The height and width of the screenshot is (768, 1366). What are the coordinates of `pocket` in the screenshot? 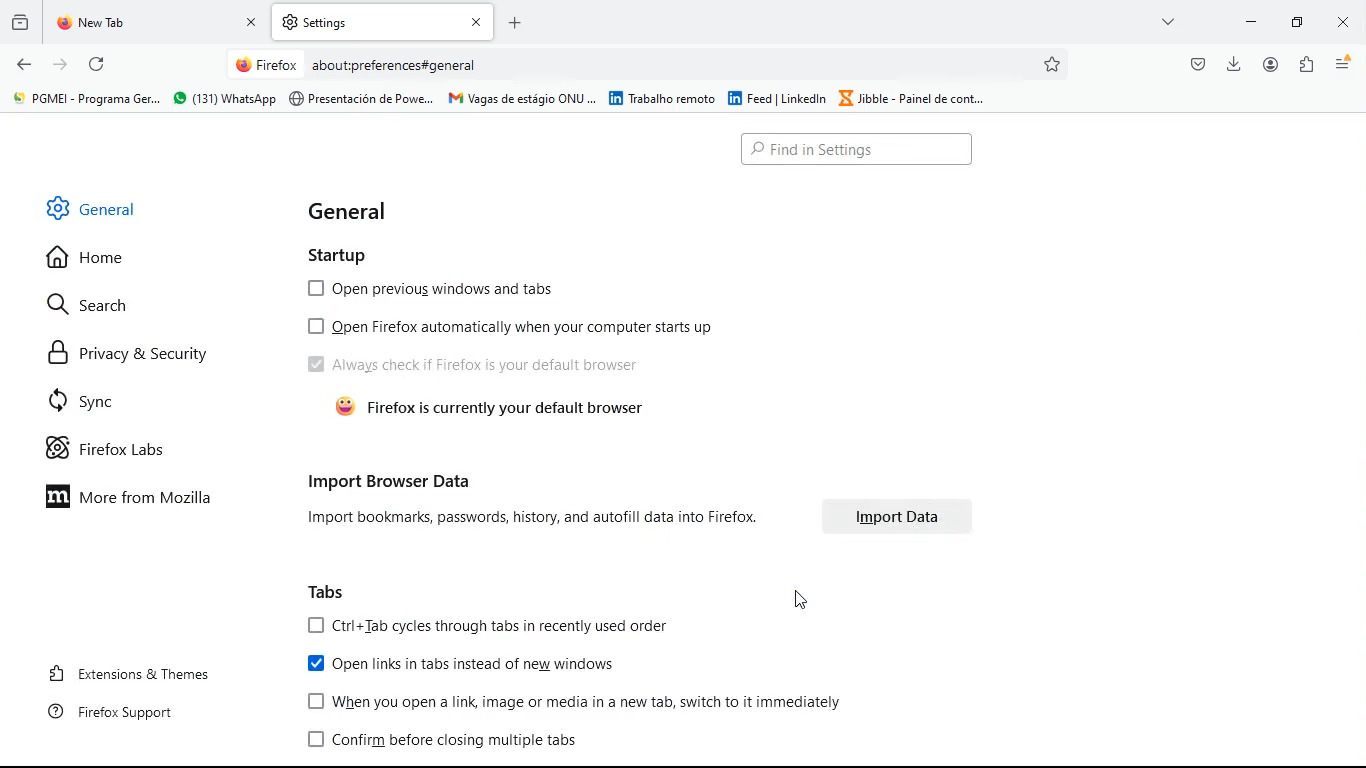 It's located at (1196, 65).